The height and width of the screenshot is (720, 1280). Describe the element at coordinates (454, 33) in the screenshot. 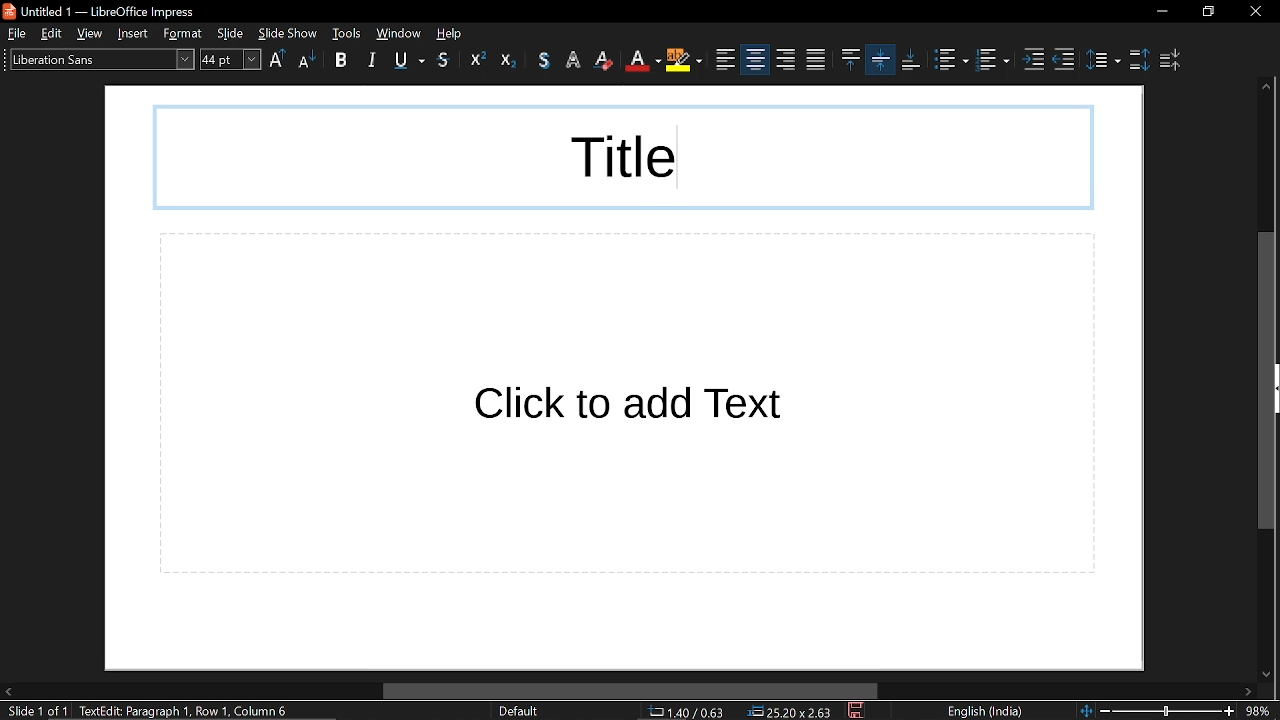

I see `help` at that location.